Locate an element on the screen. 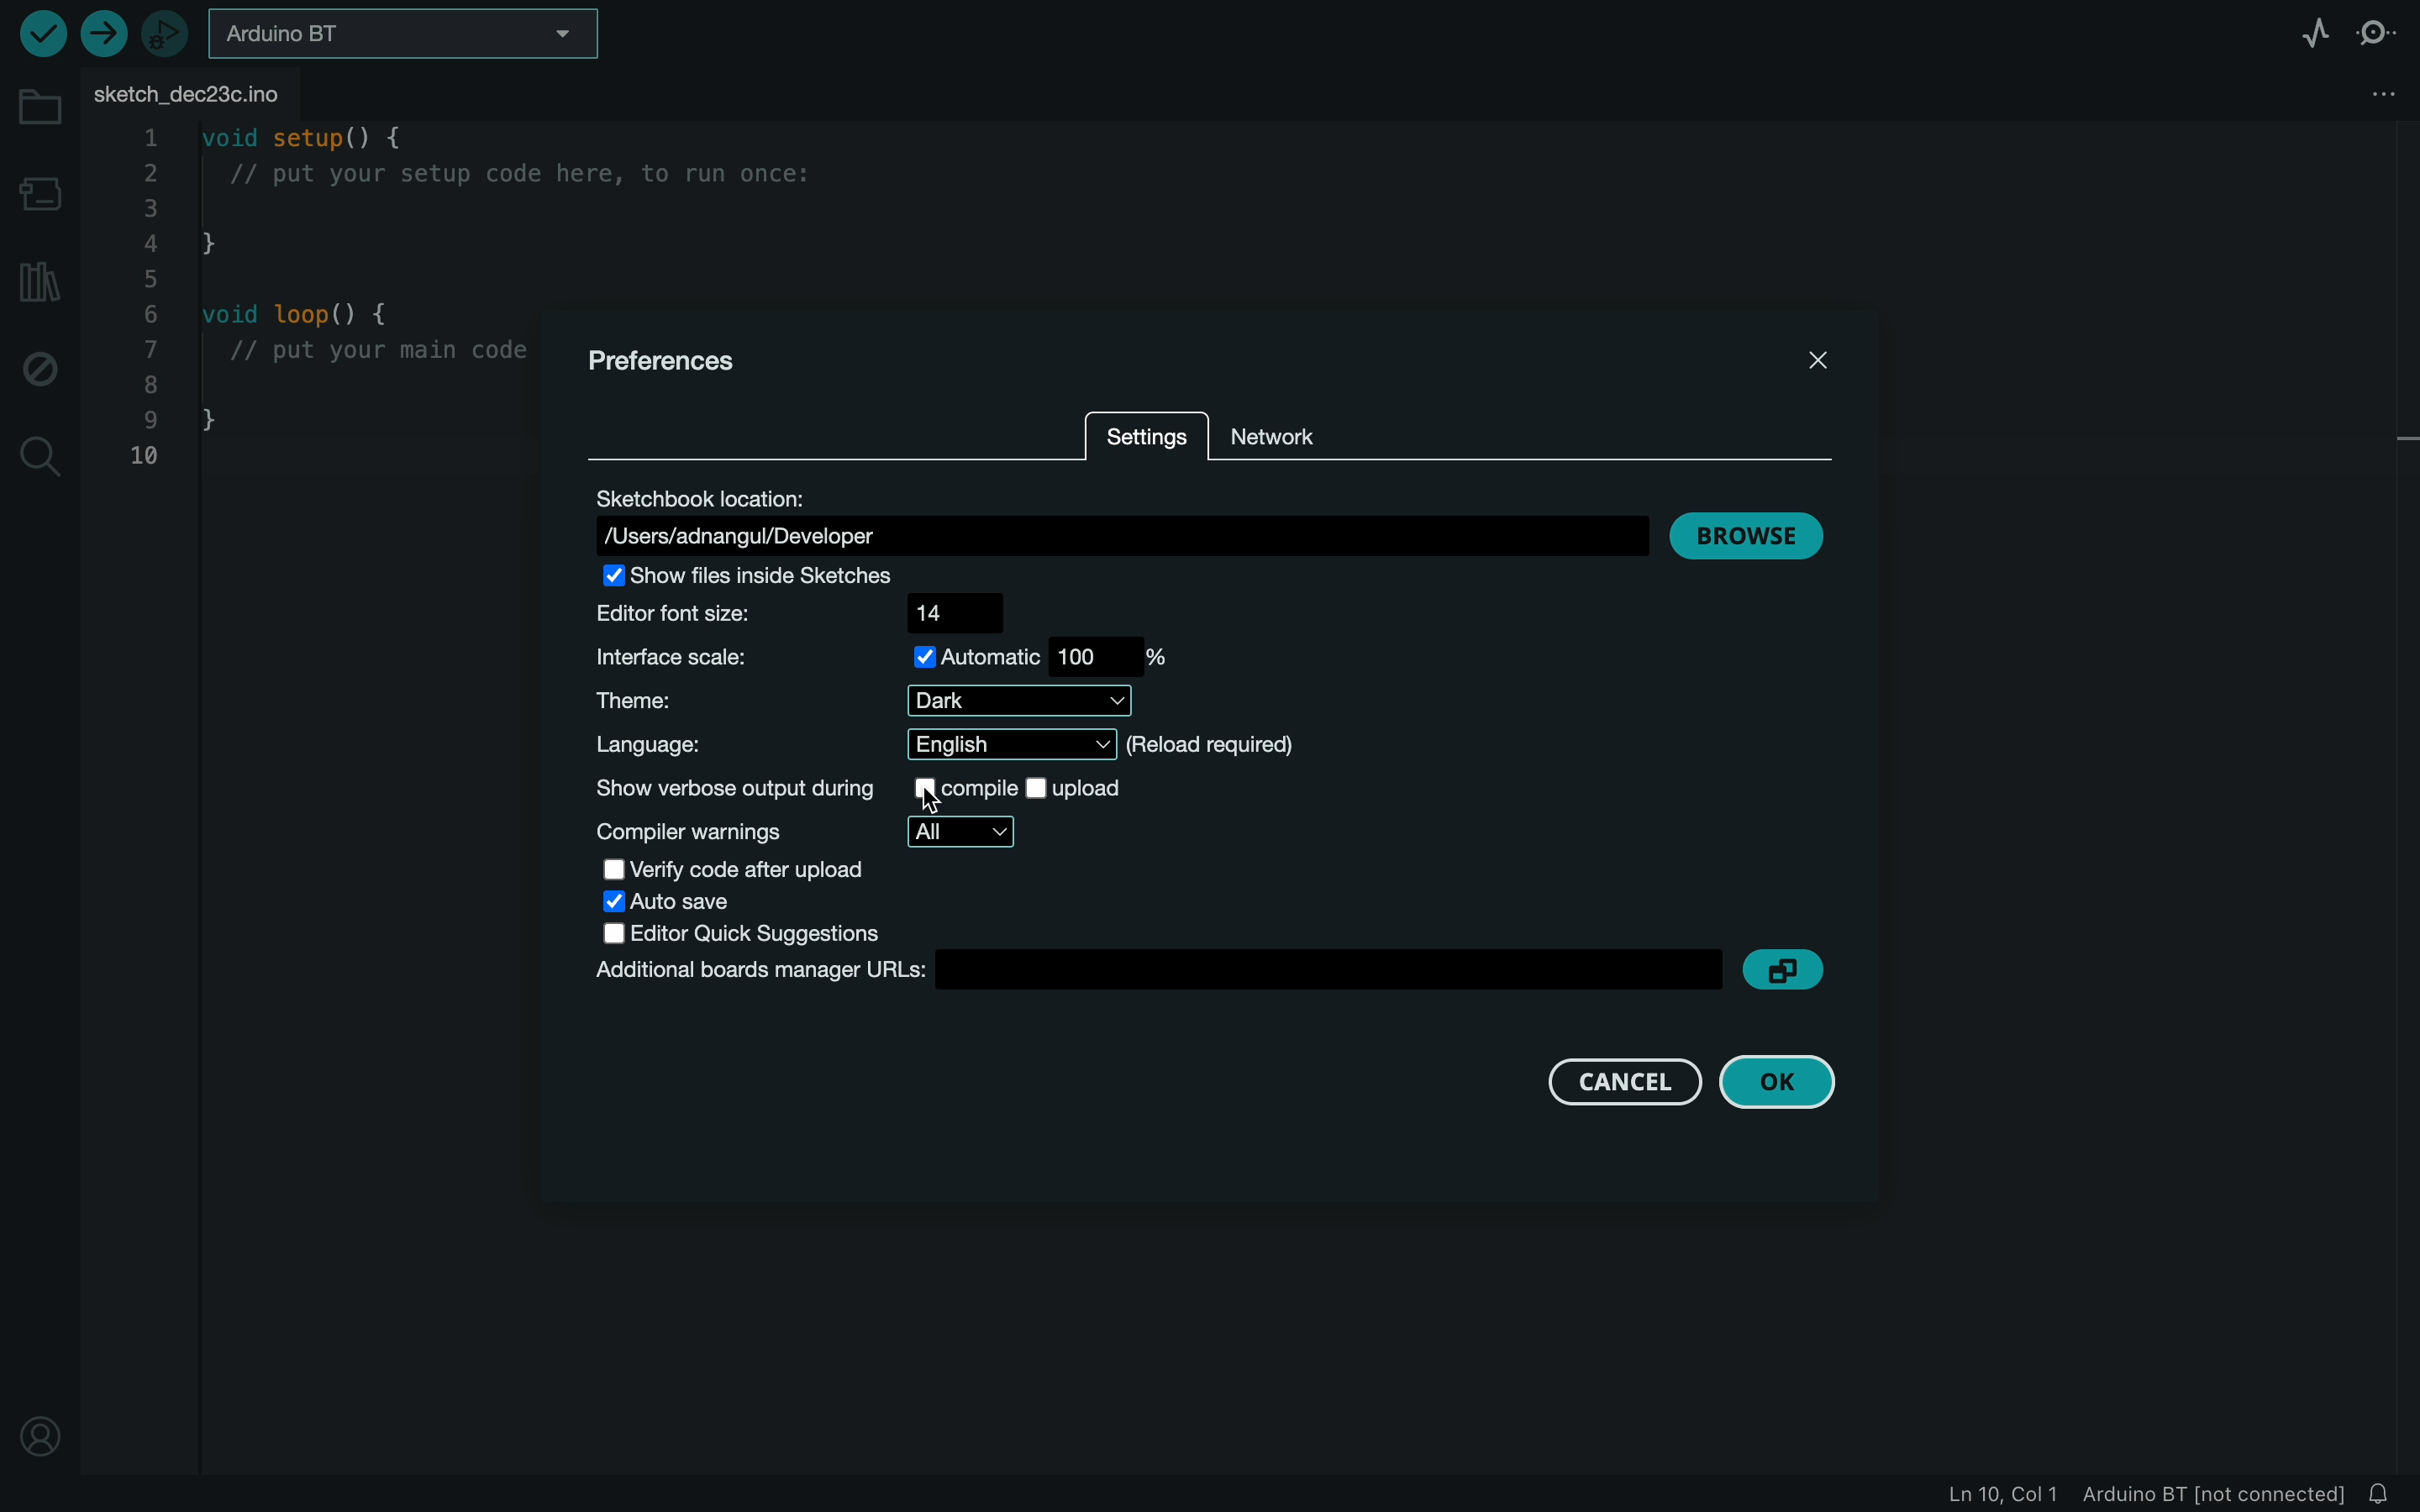 The height and width of the screenshot is (1512, 2420). ok is located at coordinates (1777, 1083).